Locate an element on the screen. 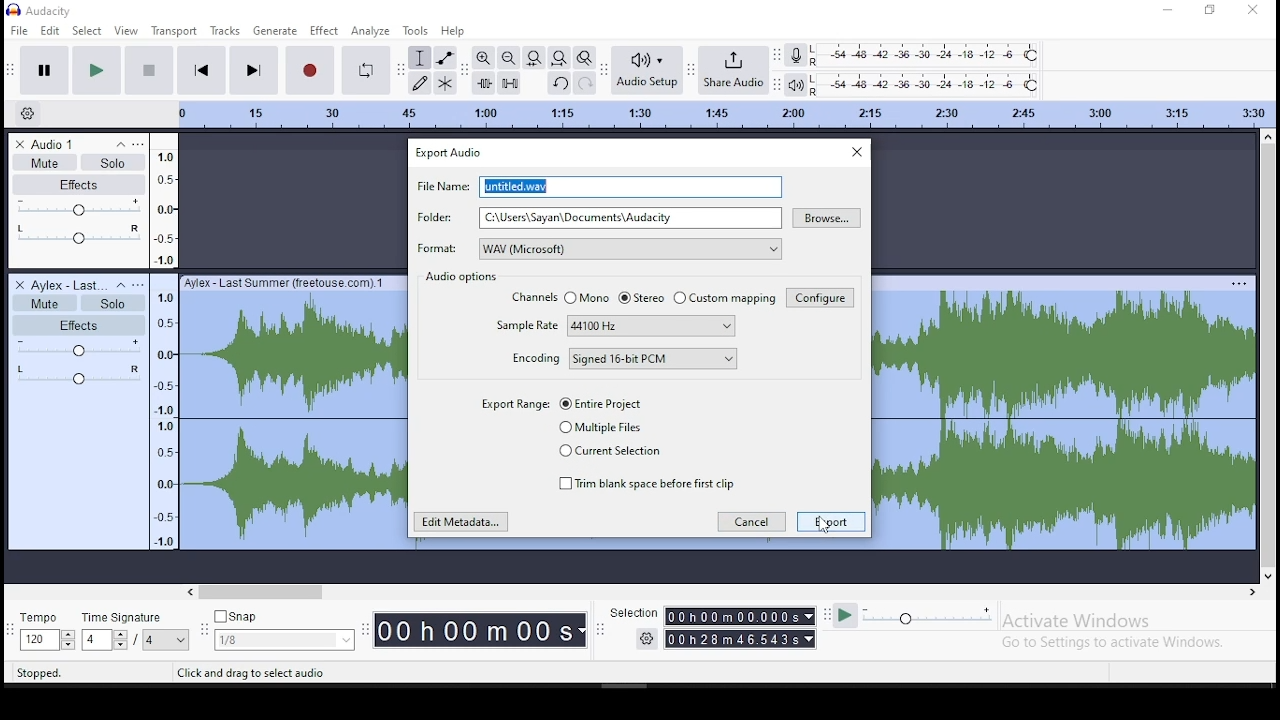 The image size is (1280, 720). delete track is located at coordinates (19, 143).